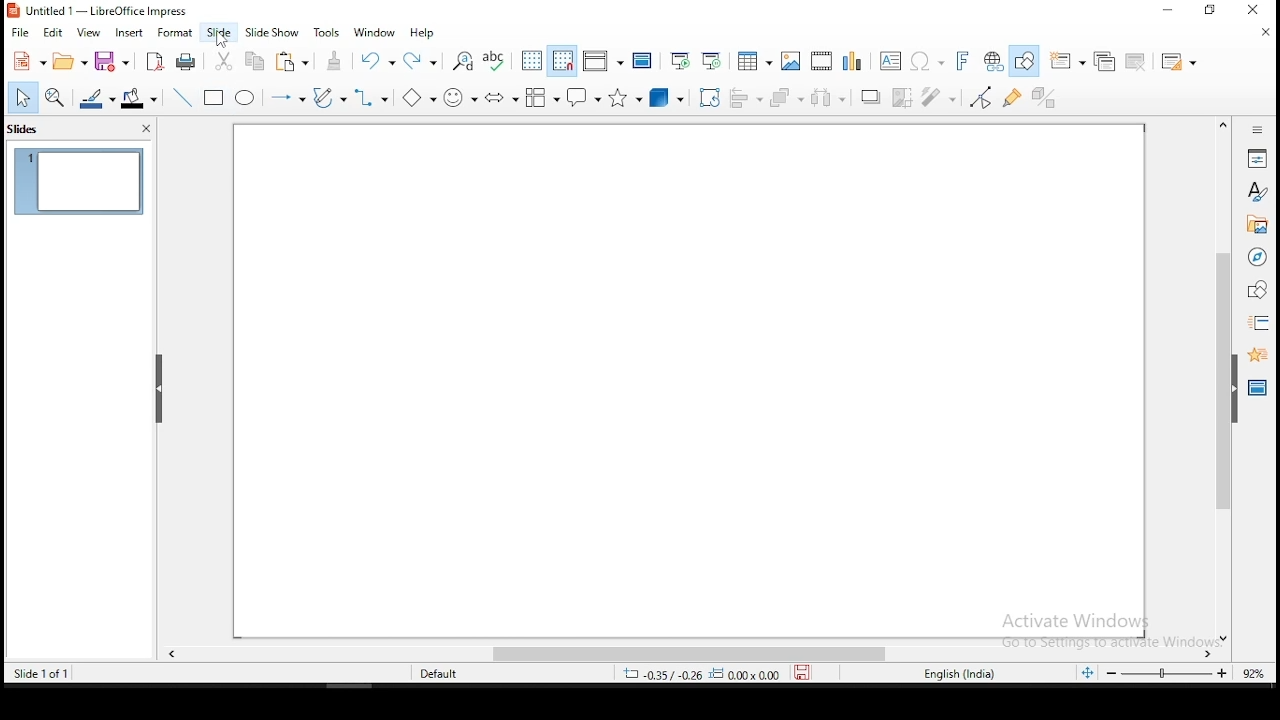  What do you see at coordinates (902, 97) in the screenshot?
I see `crop image` at bounding box center [902, 97].